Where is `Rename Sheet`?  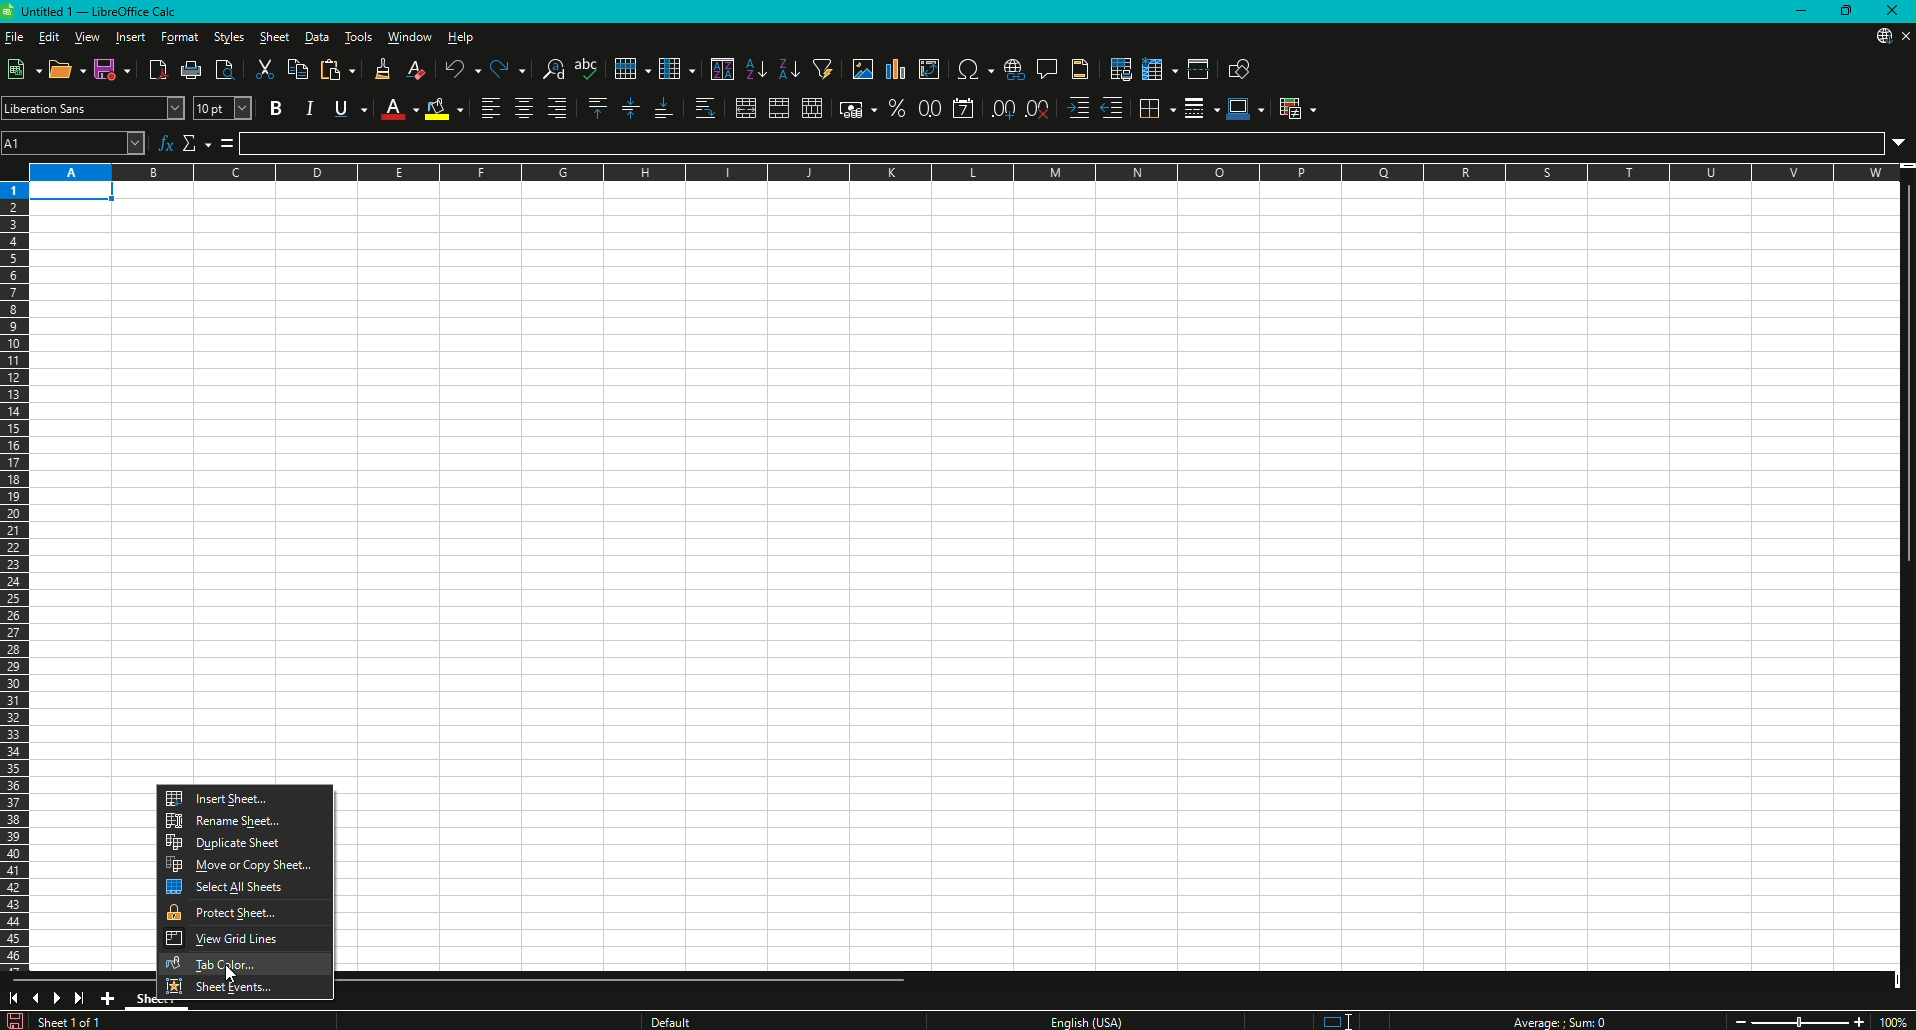 Rename Sheet is located at coordinates (244, 821).